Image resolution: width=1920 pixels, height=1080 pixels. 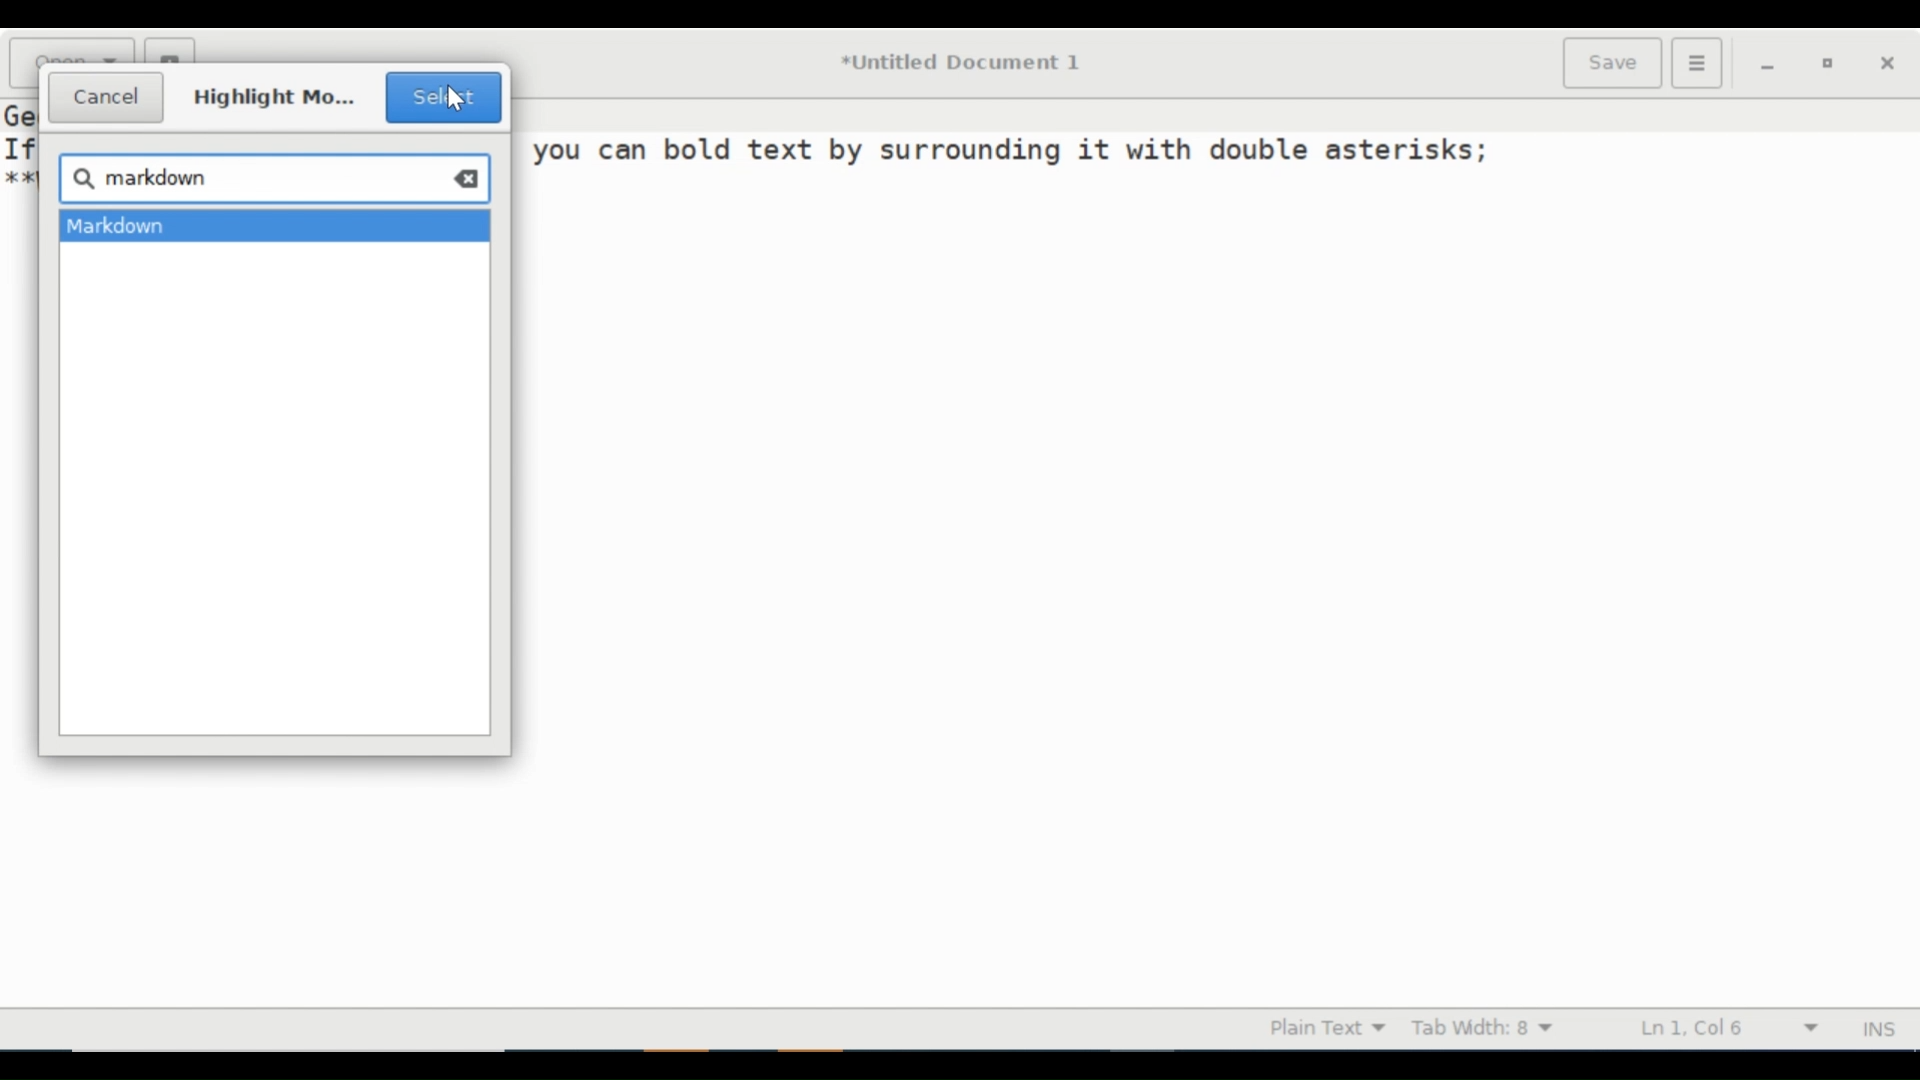 What do you see at coordinates (1610, 62) in the screenshot?
I see `Save` at bounding box center [1610, 62].